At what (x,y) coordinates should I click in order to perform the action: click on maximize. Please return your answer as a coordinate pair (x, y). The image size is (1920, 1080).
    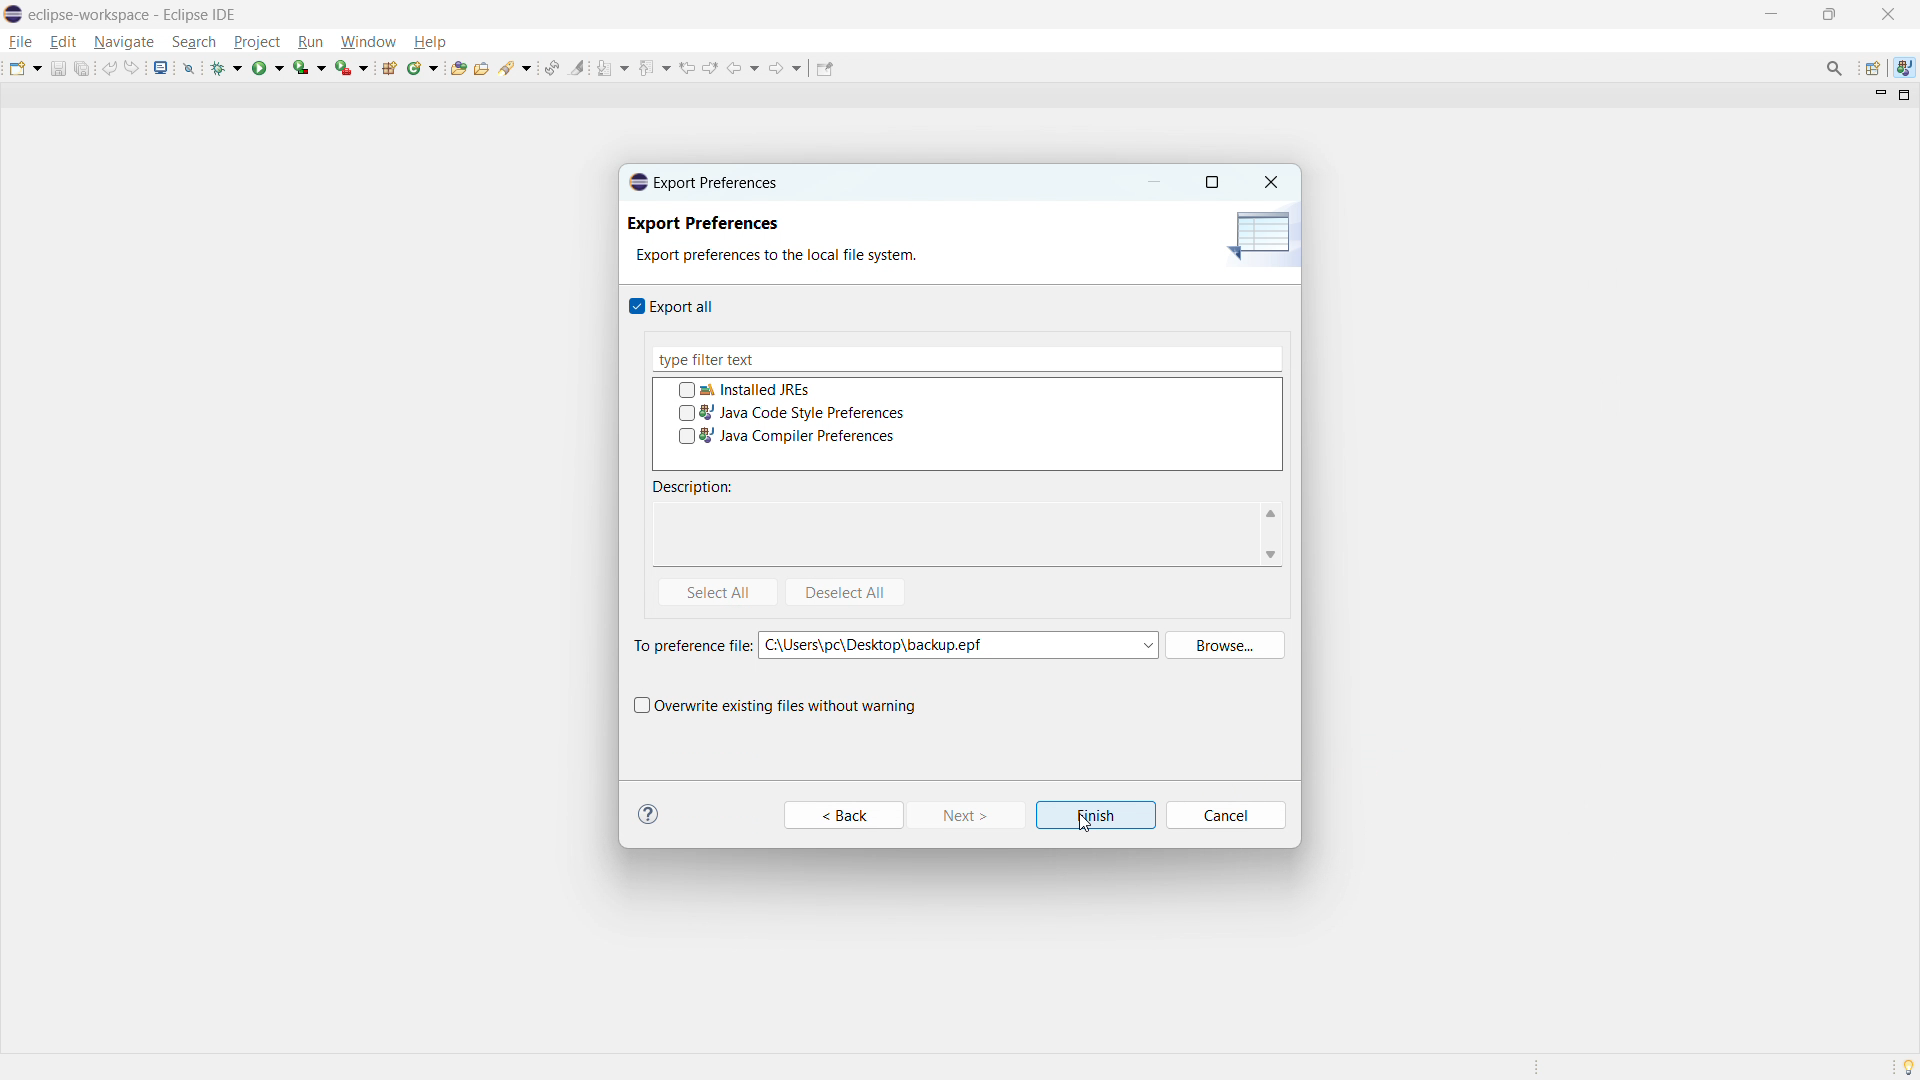
    Looking at the image, I should click on (1829, 14).